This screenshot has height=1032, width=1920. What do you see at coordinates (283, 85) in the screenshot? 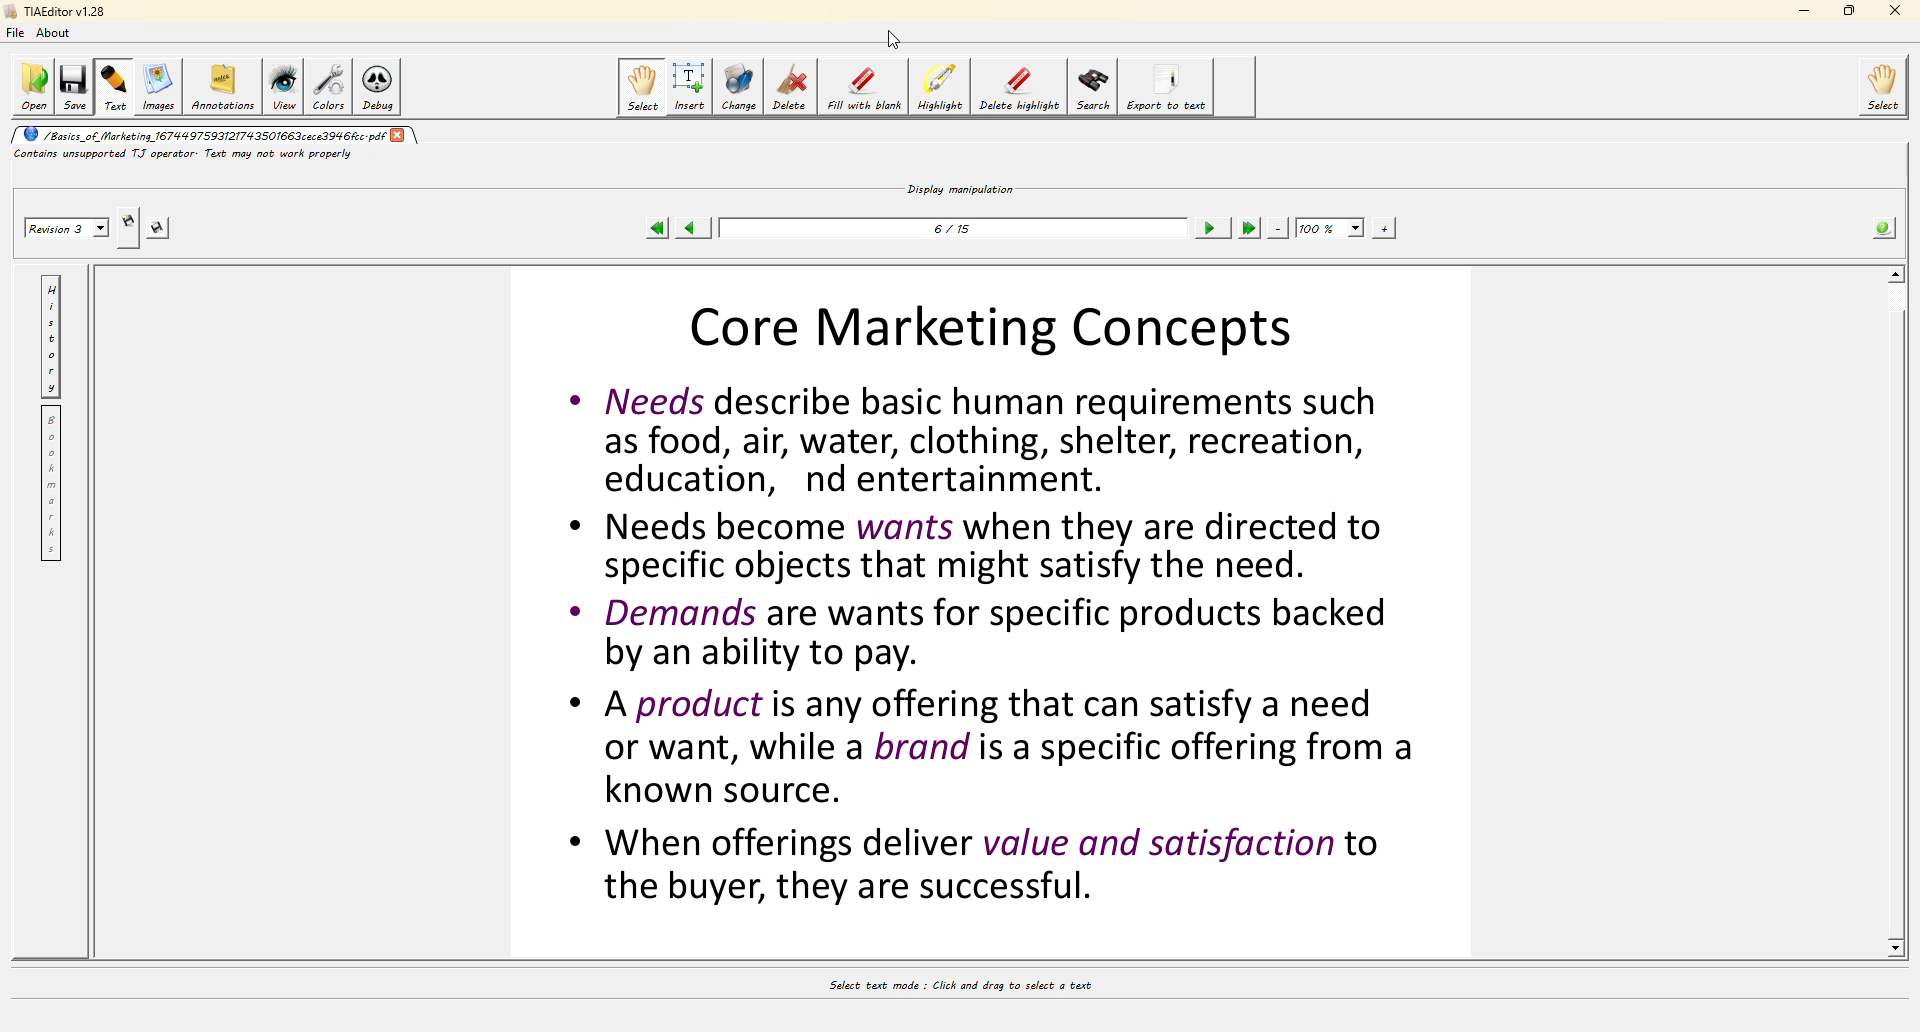
I see `view` at bounding box center [283, 85].